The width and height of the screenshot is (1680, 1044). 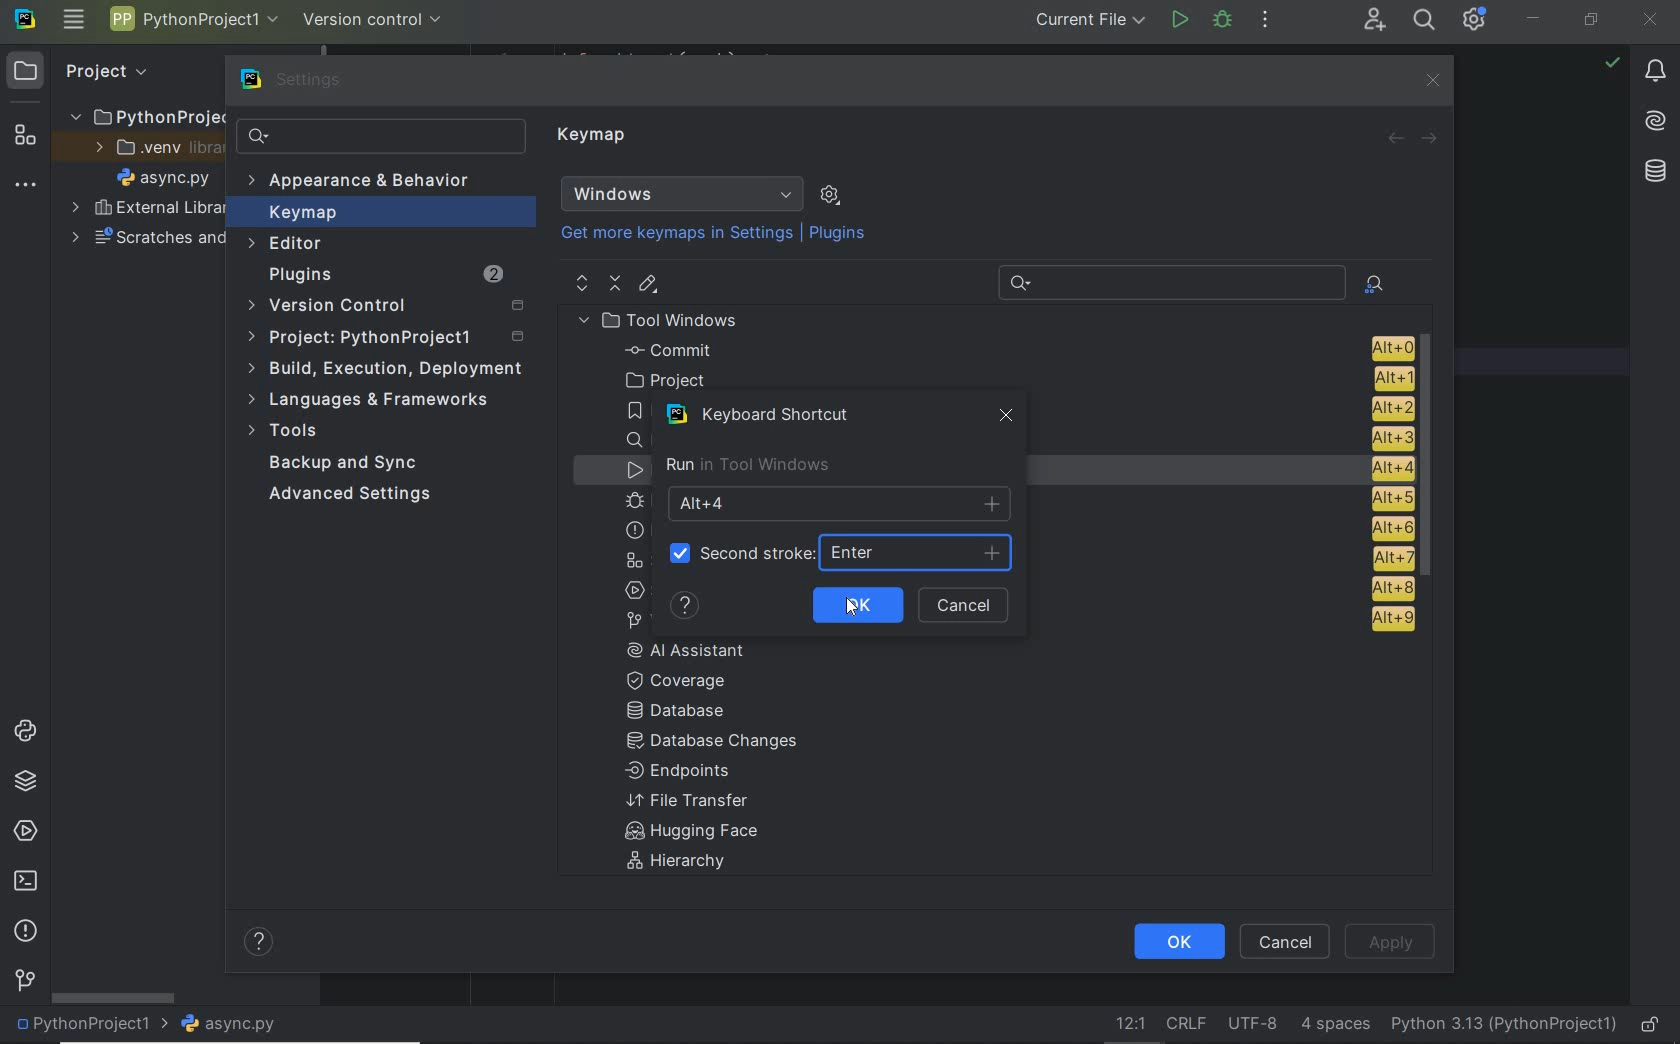 What do you see at coordinates (840, 234) in the screenshot?
I see `Plugins` at bounding box center [840, 234].